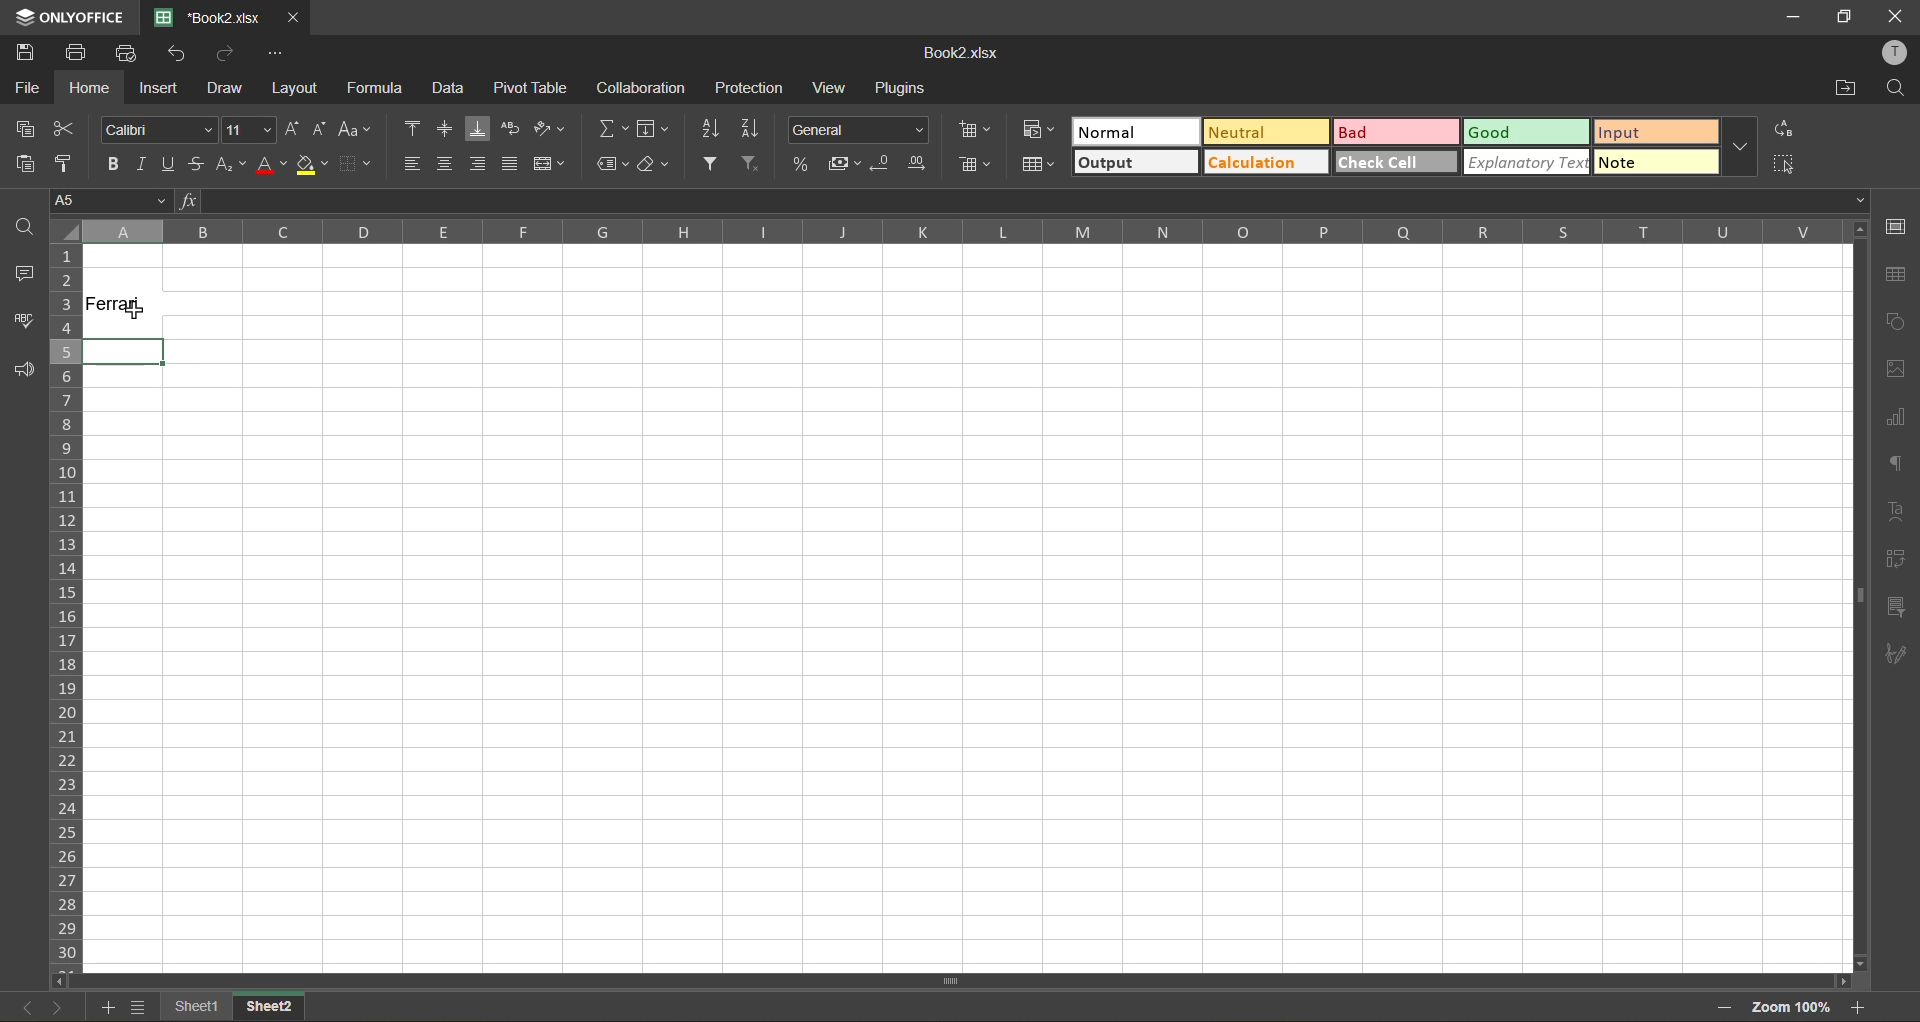 The image size is (1920, 1022). Describe the element at coordinates (1038, 165) in the screenshot. I see `format as table` at that location.